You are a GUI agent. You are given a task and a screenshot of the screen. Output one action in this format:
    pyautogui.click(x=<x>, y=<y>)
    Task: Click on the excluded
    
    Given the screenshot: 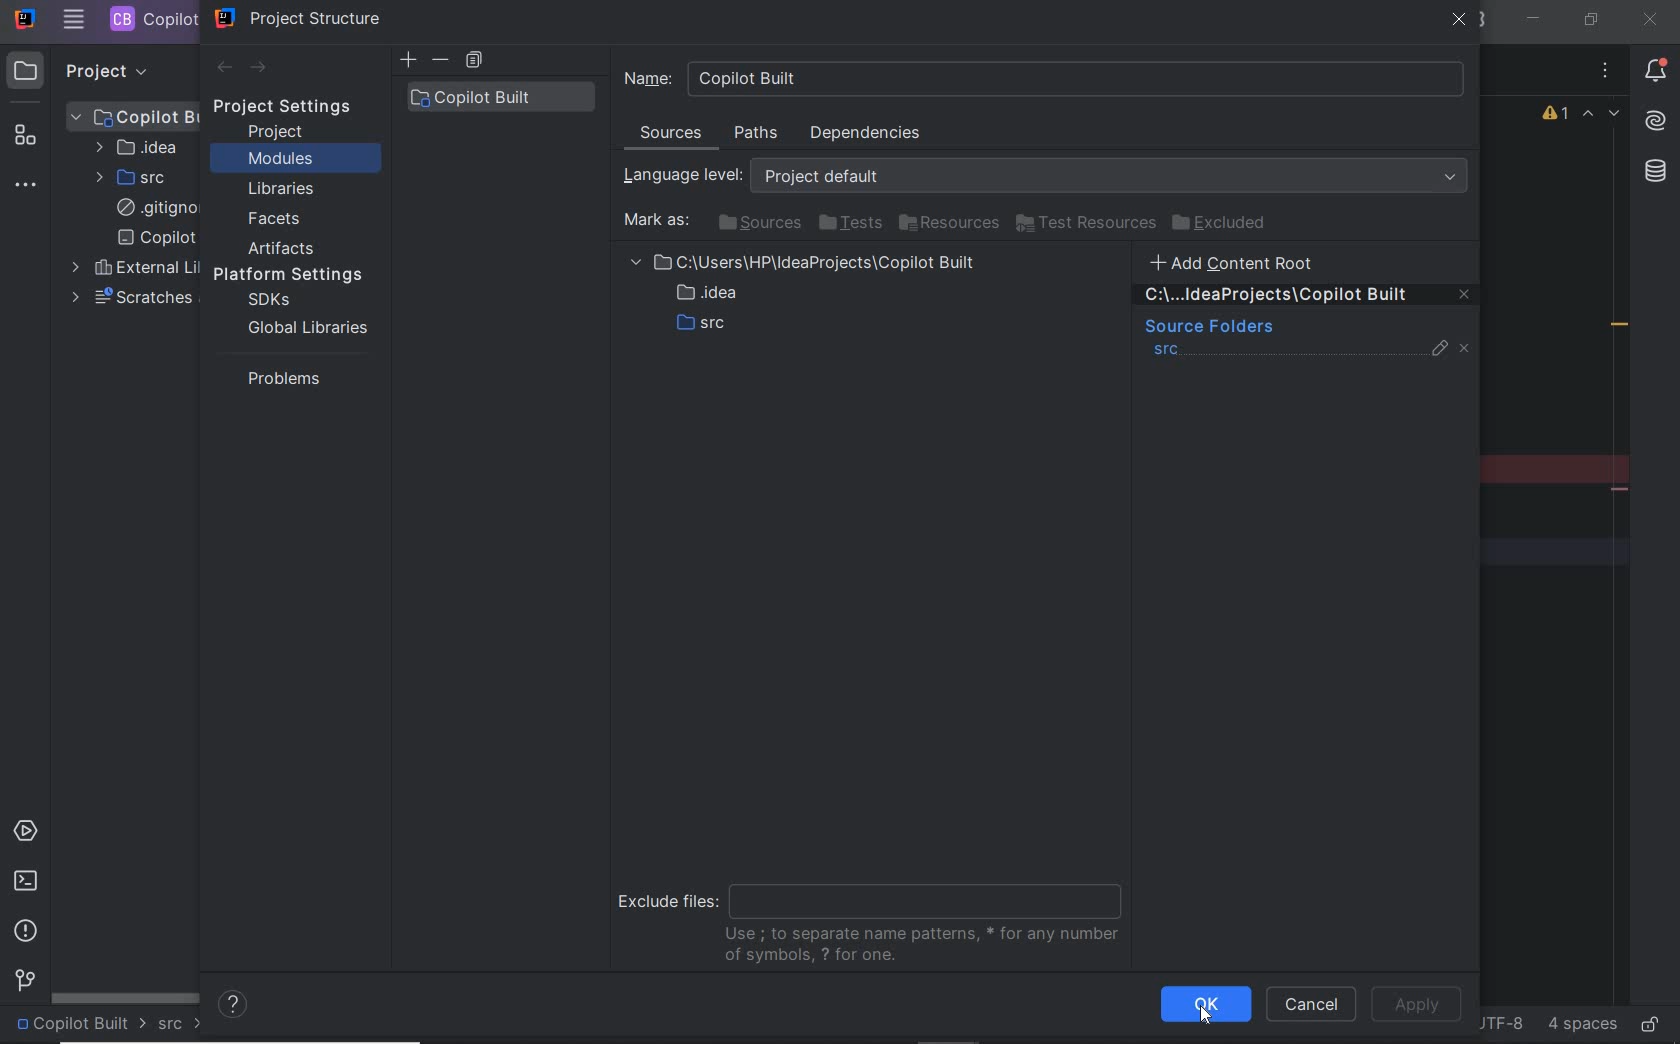 What is the action you would take?
    pyautogui.click(x=1223, y=223)
    